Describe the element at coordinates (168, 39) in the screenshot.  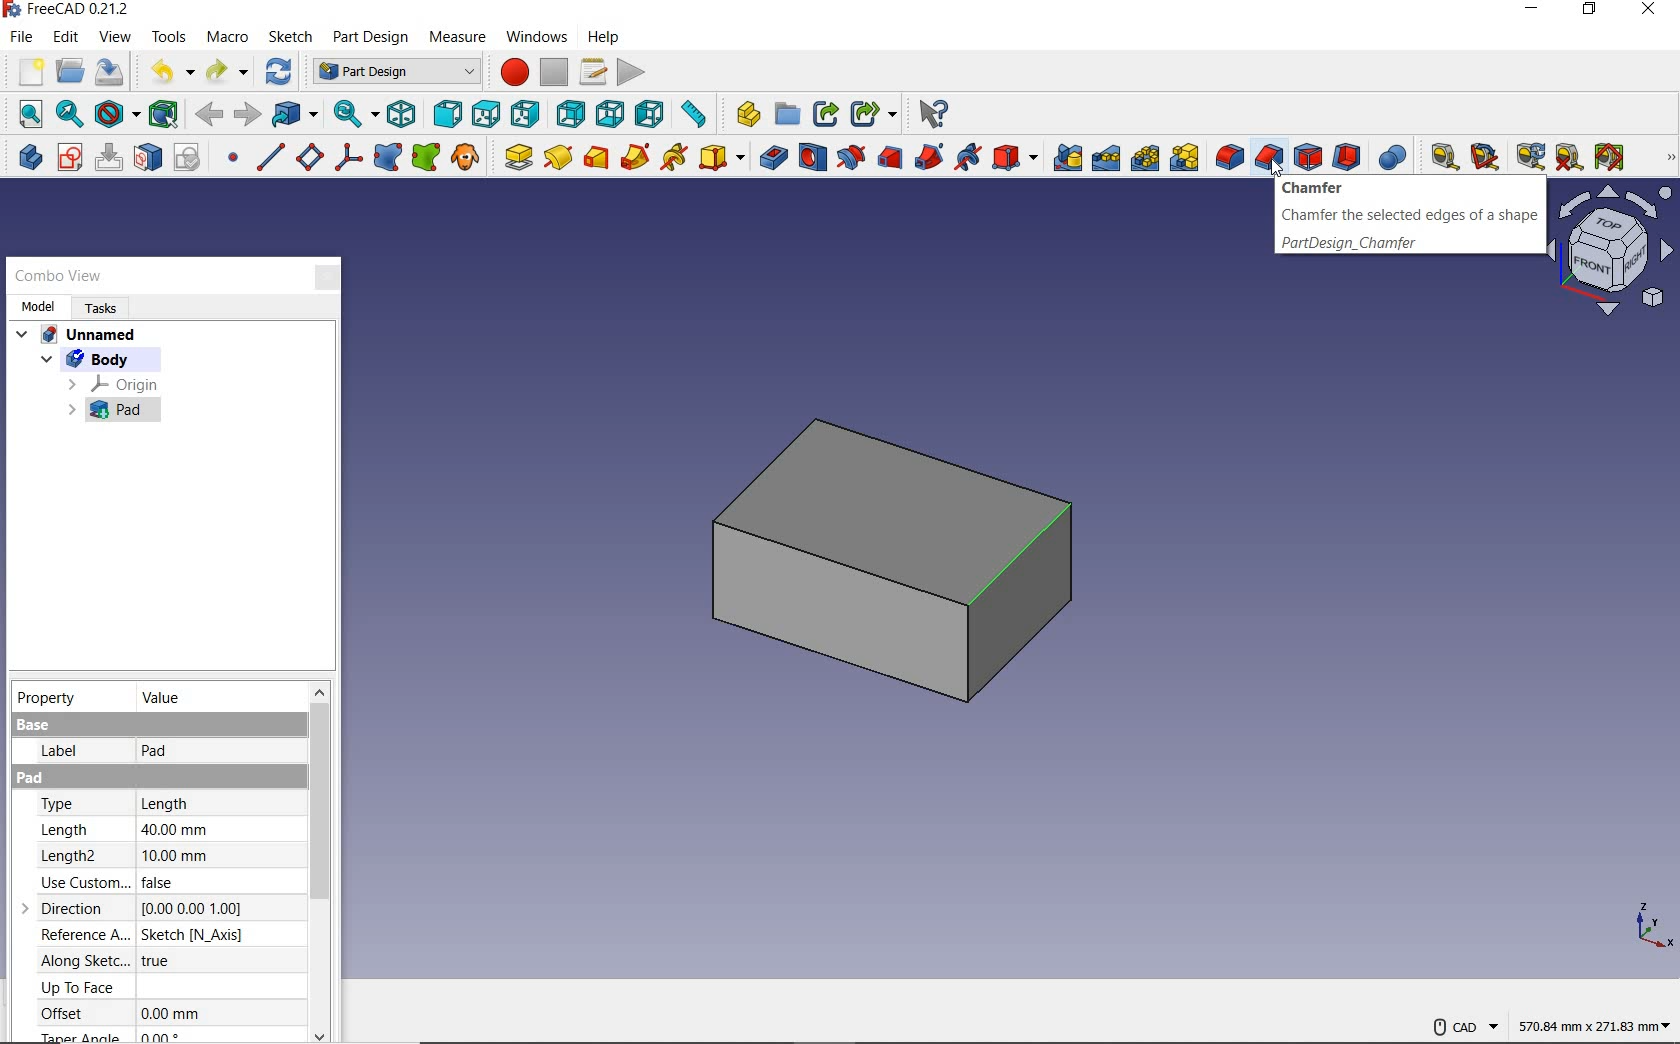
I see `tools` at that location.